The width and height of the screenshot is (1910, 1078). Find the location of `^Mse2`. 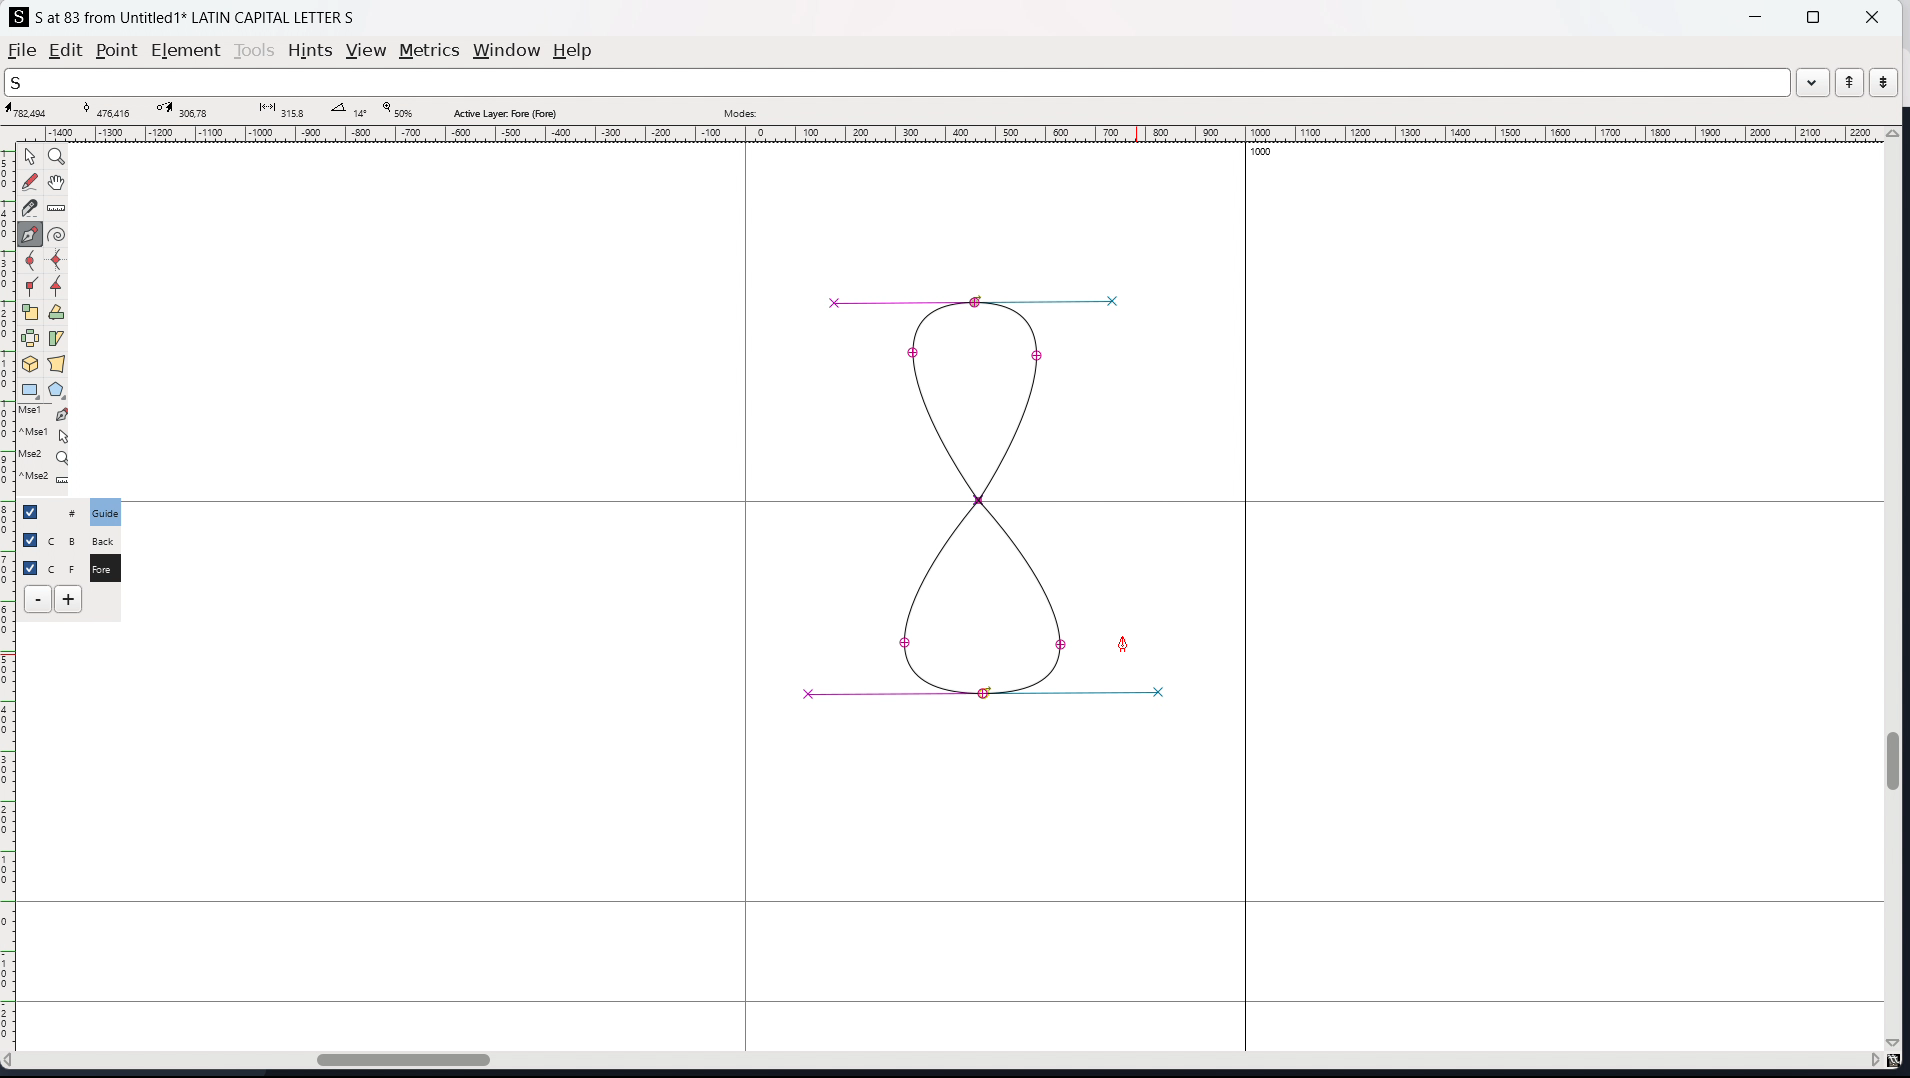

^Mse2 is located at coordinates (46, 480).